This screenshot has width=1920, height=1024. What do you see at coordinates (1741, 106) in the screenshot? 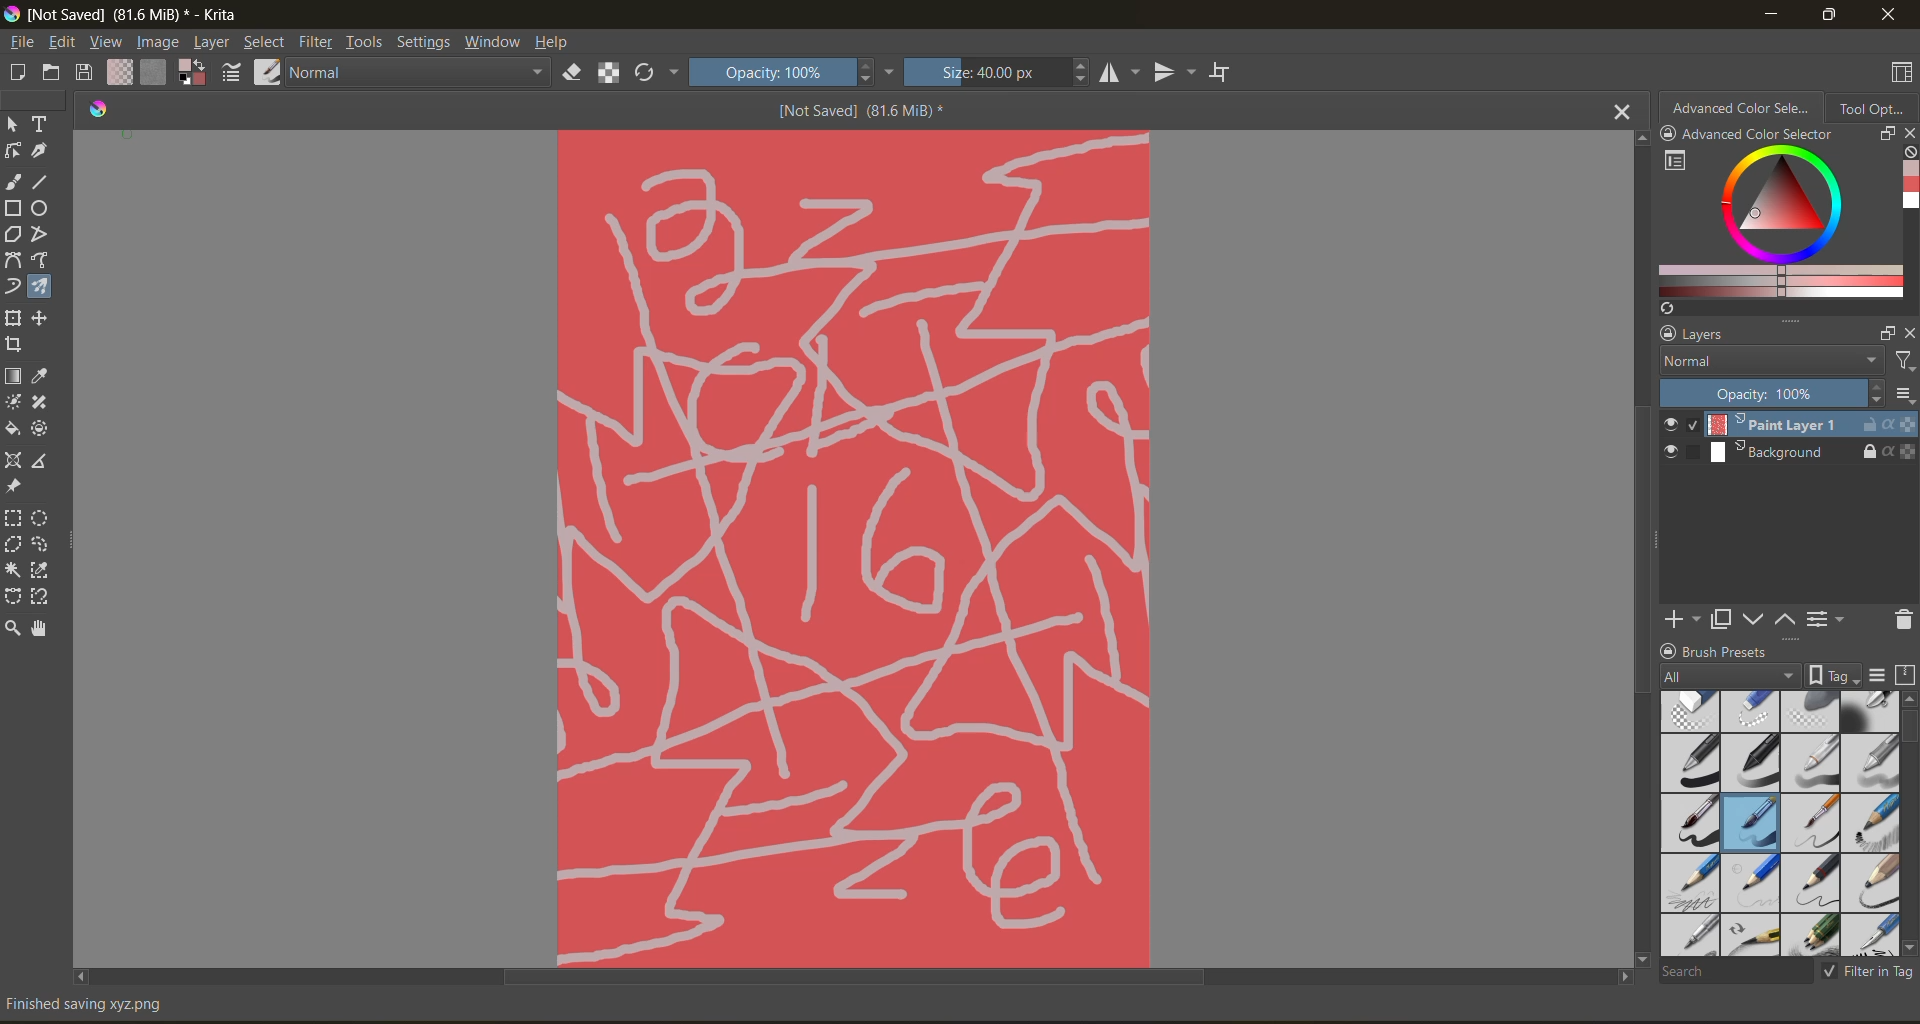
I see `advanced color selector` at bounding box center [1741, 106].